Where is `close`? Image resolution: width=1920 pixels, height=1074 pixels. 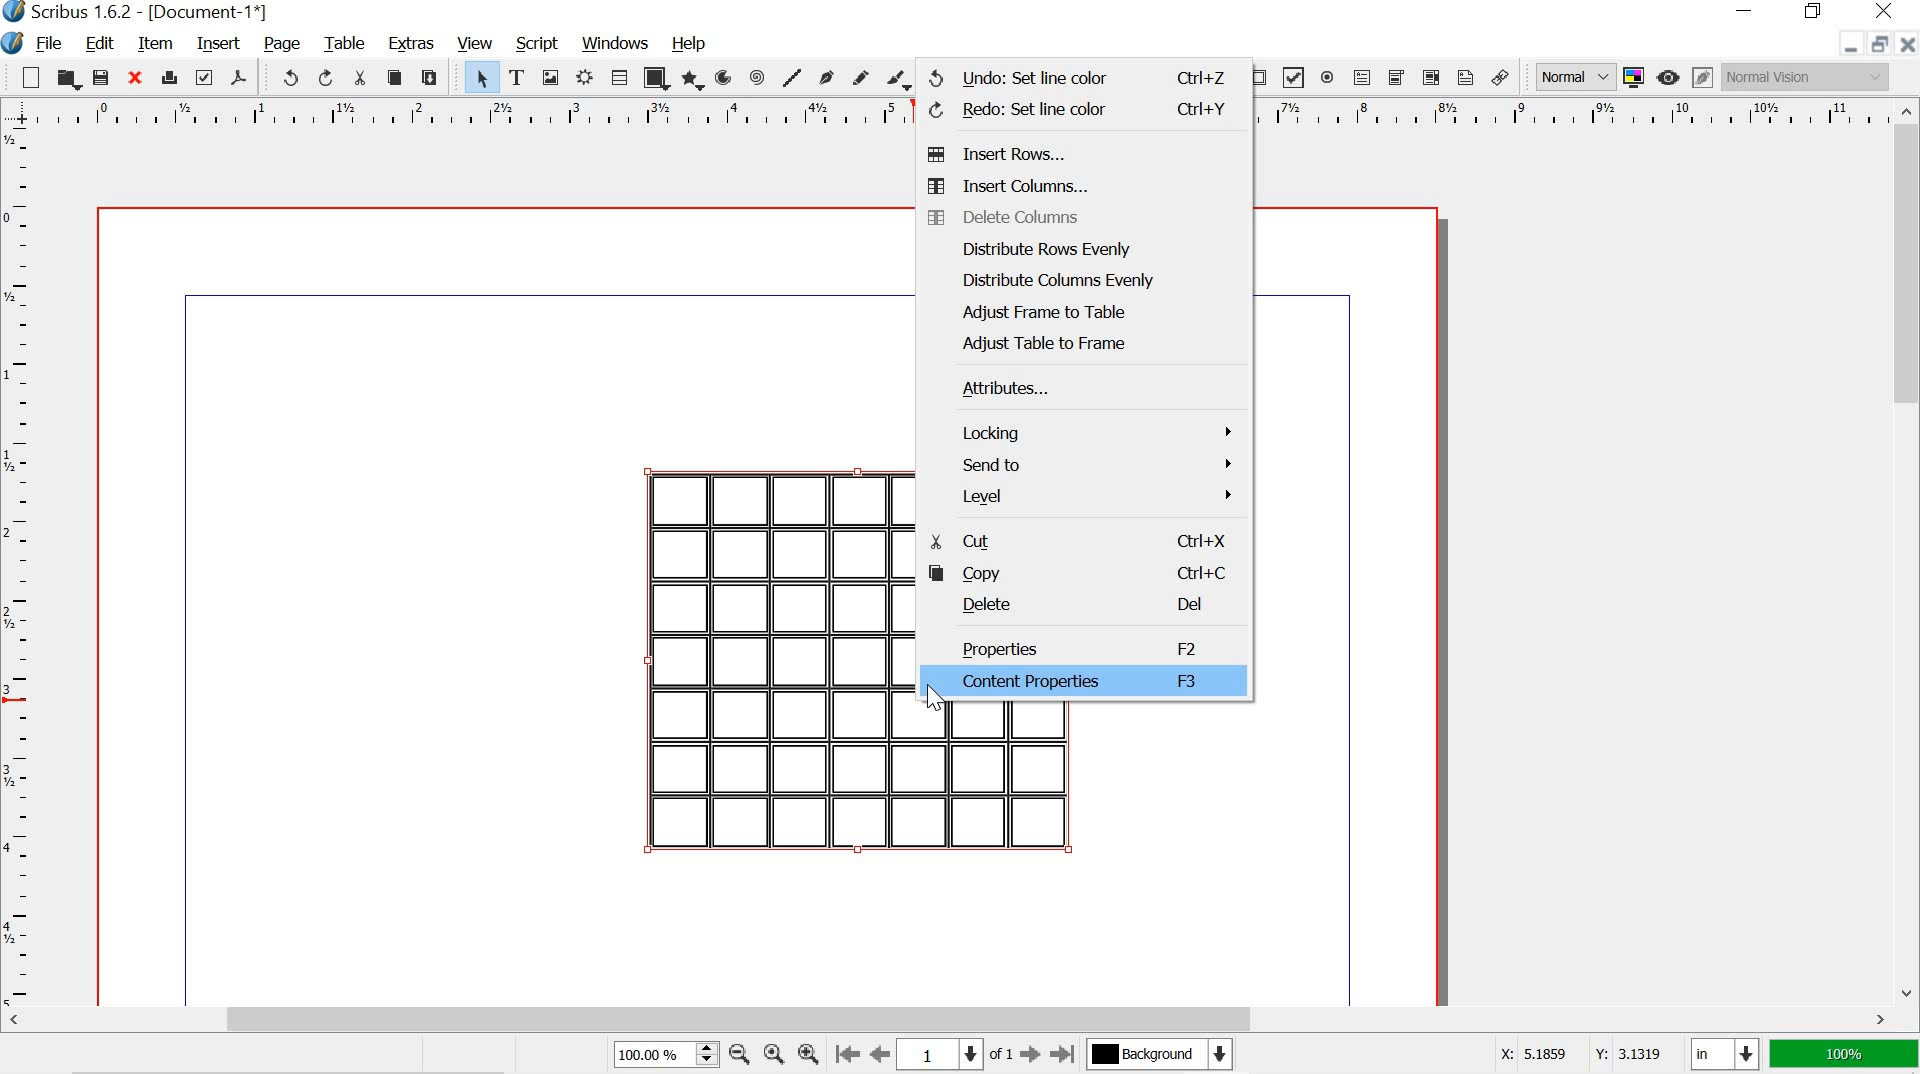
close is located at coordinates (137, 79).